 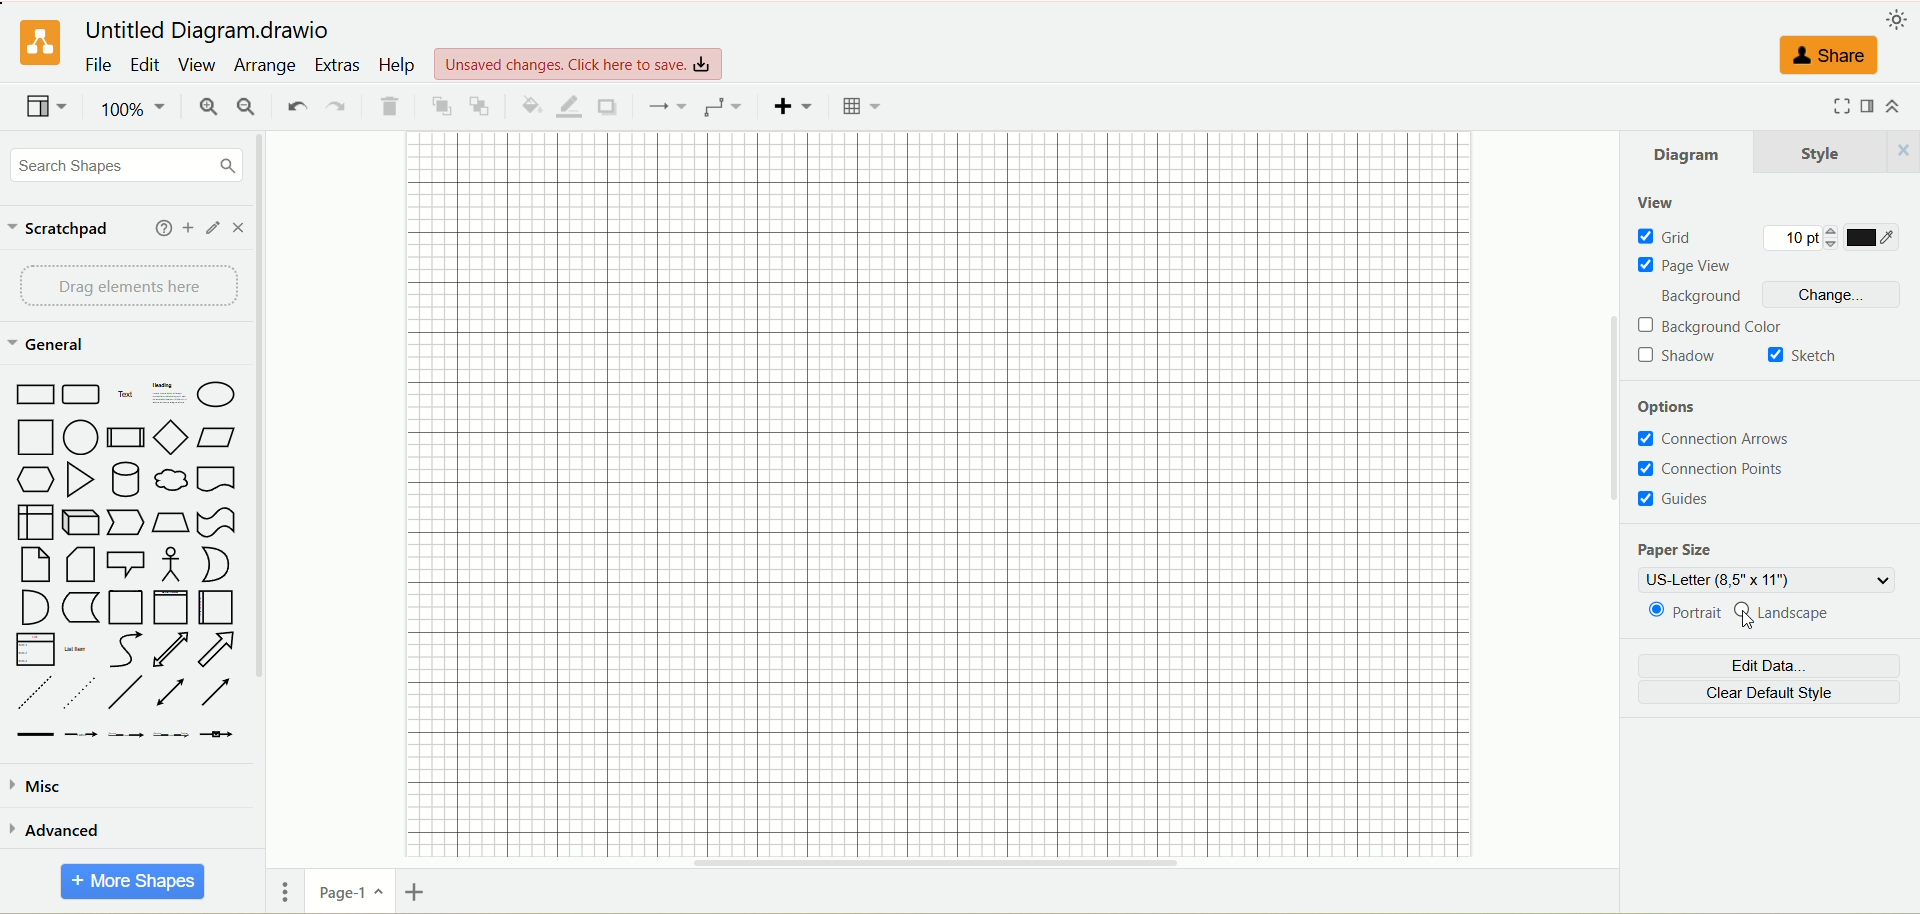 I want to click on landscape, so click(x=1795, y=617).